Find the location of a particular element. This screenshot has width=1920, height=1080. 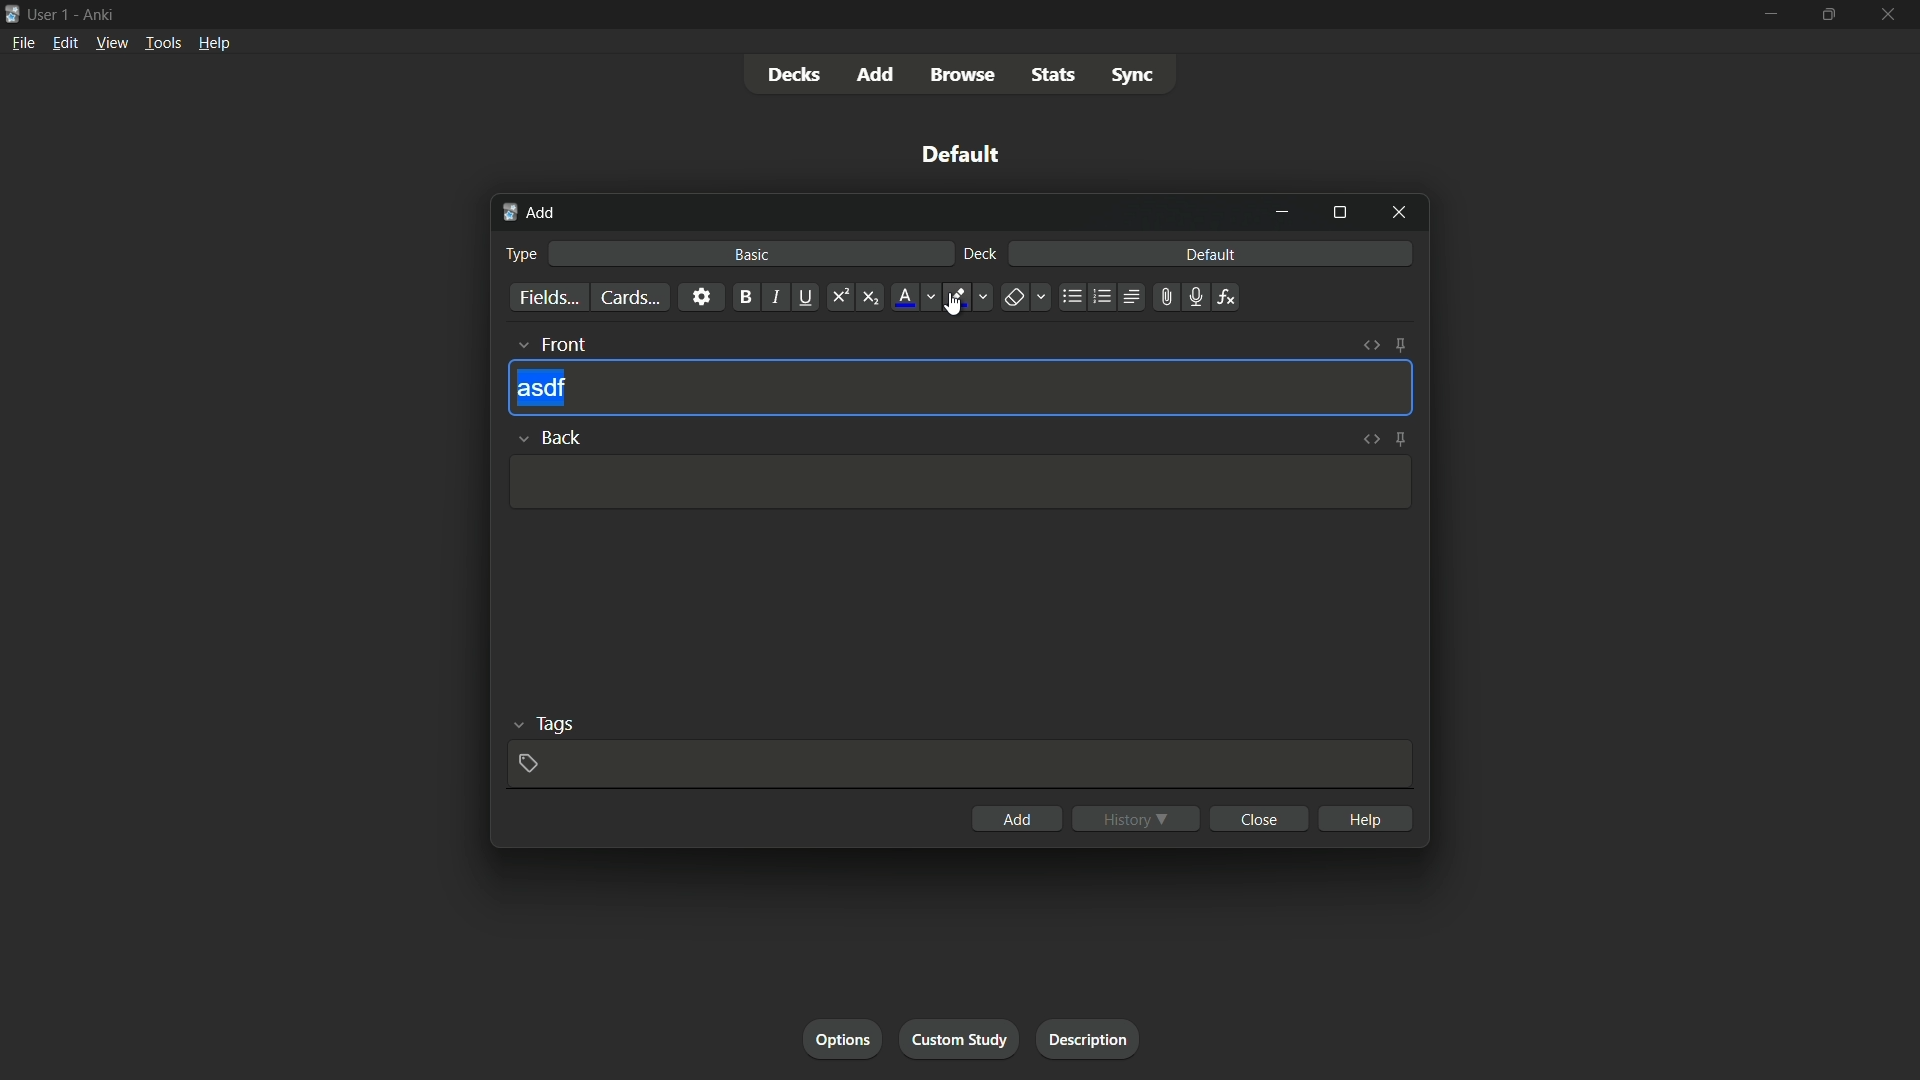

asdf is located at coordinates (542, 389).